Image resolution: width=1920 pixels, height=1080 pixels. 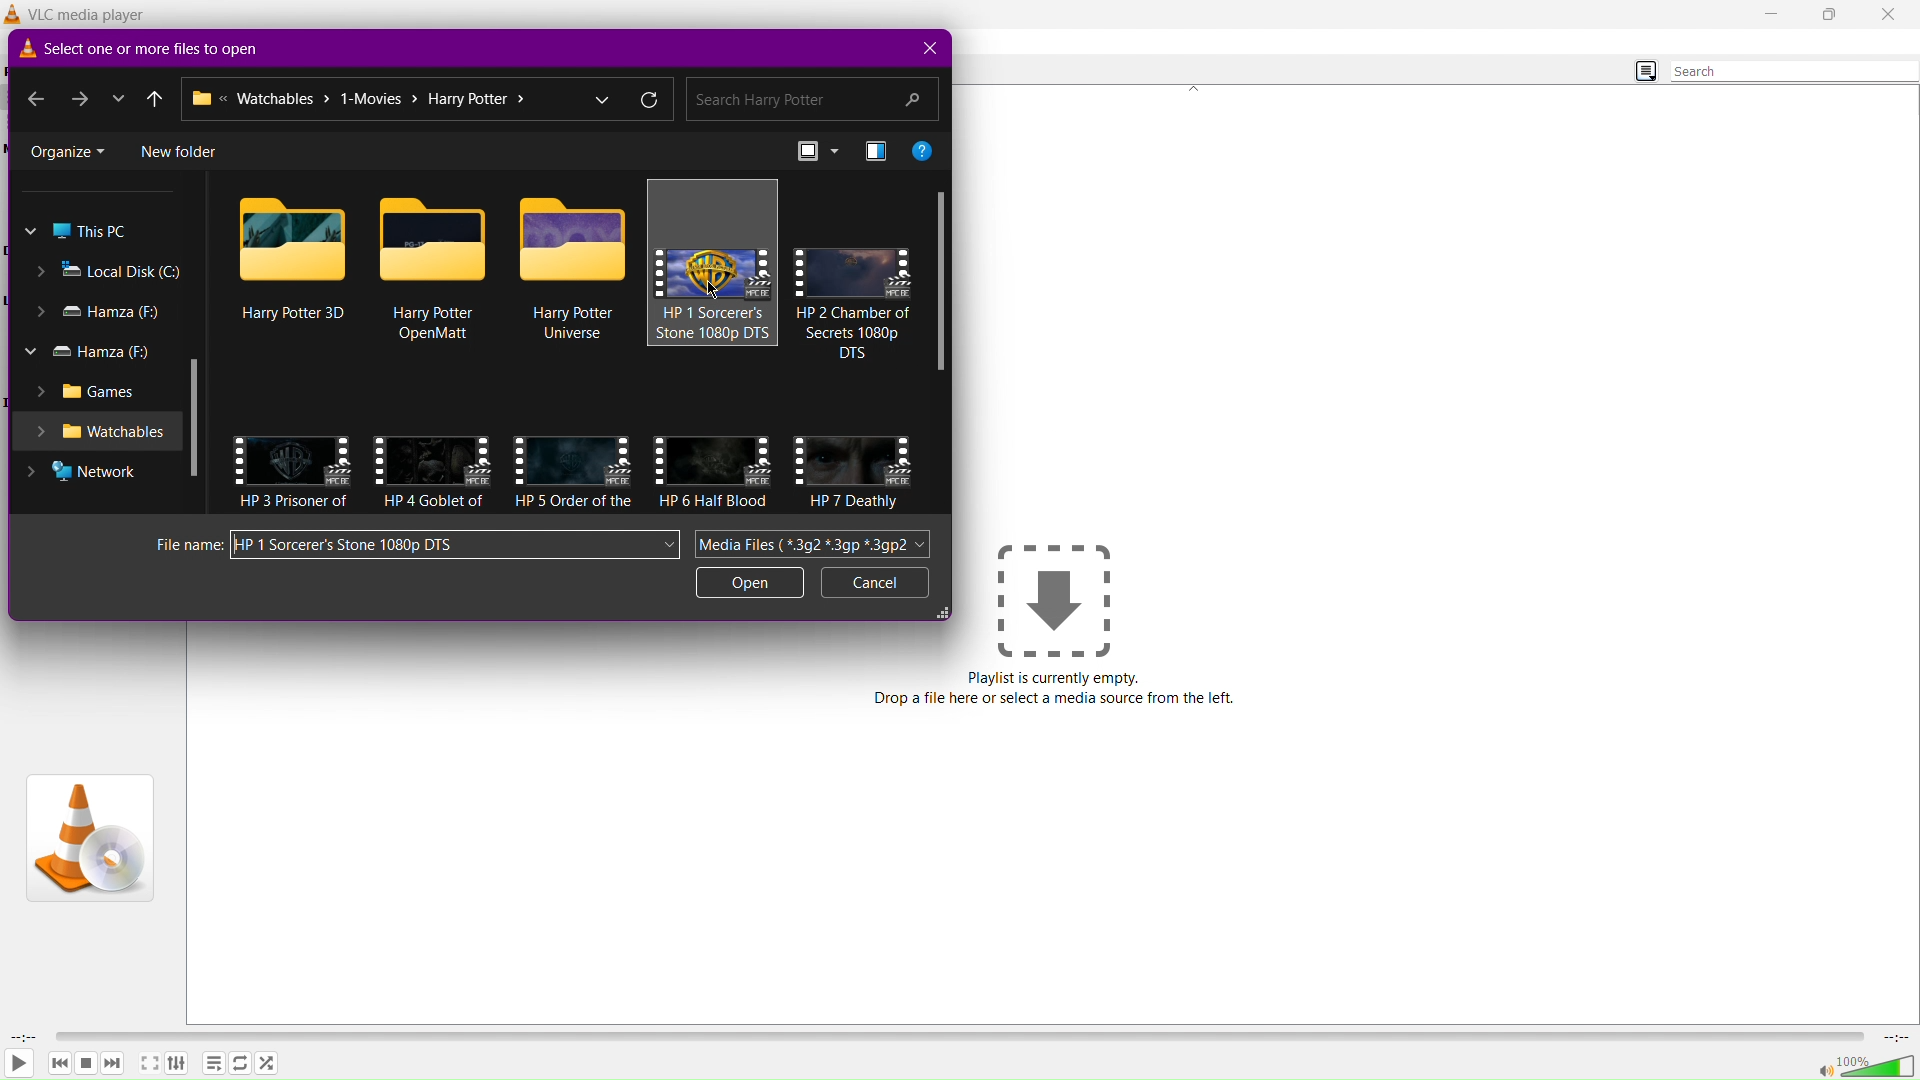 I want to click on Skip back, so click(x=59, y=1063).